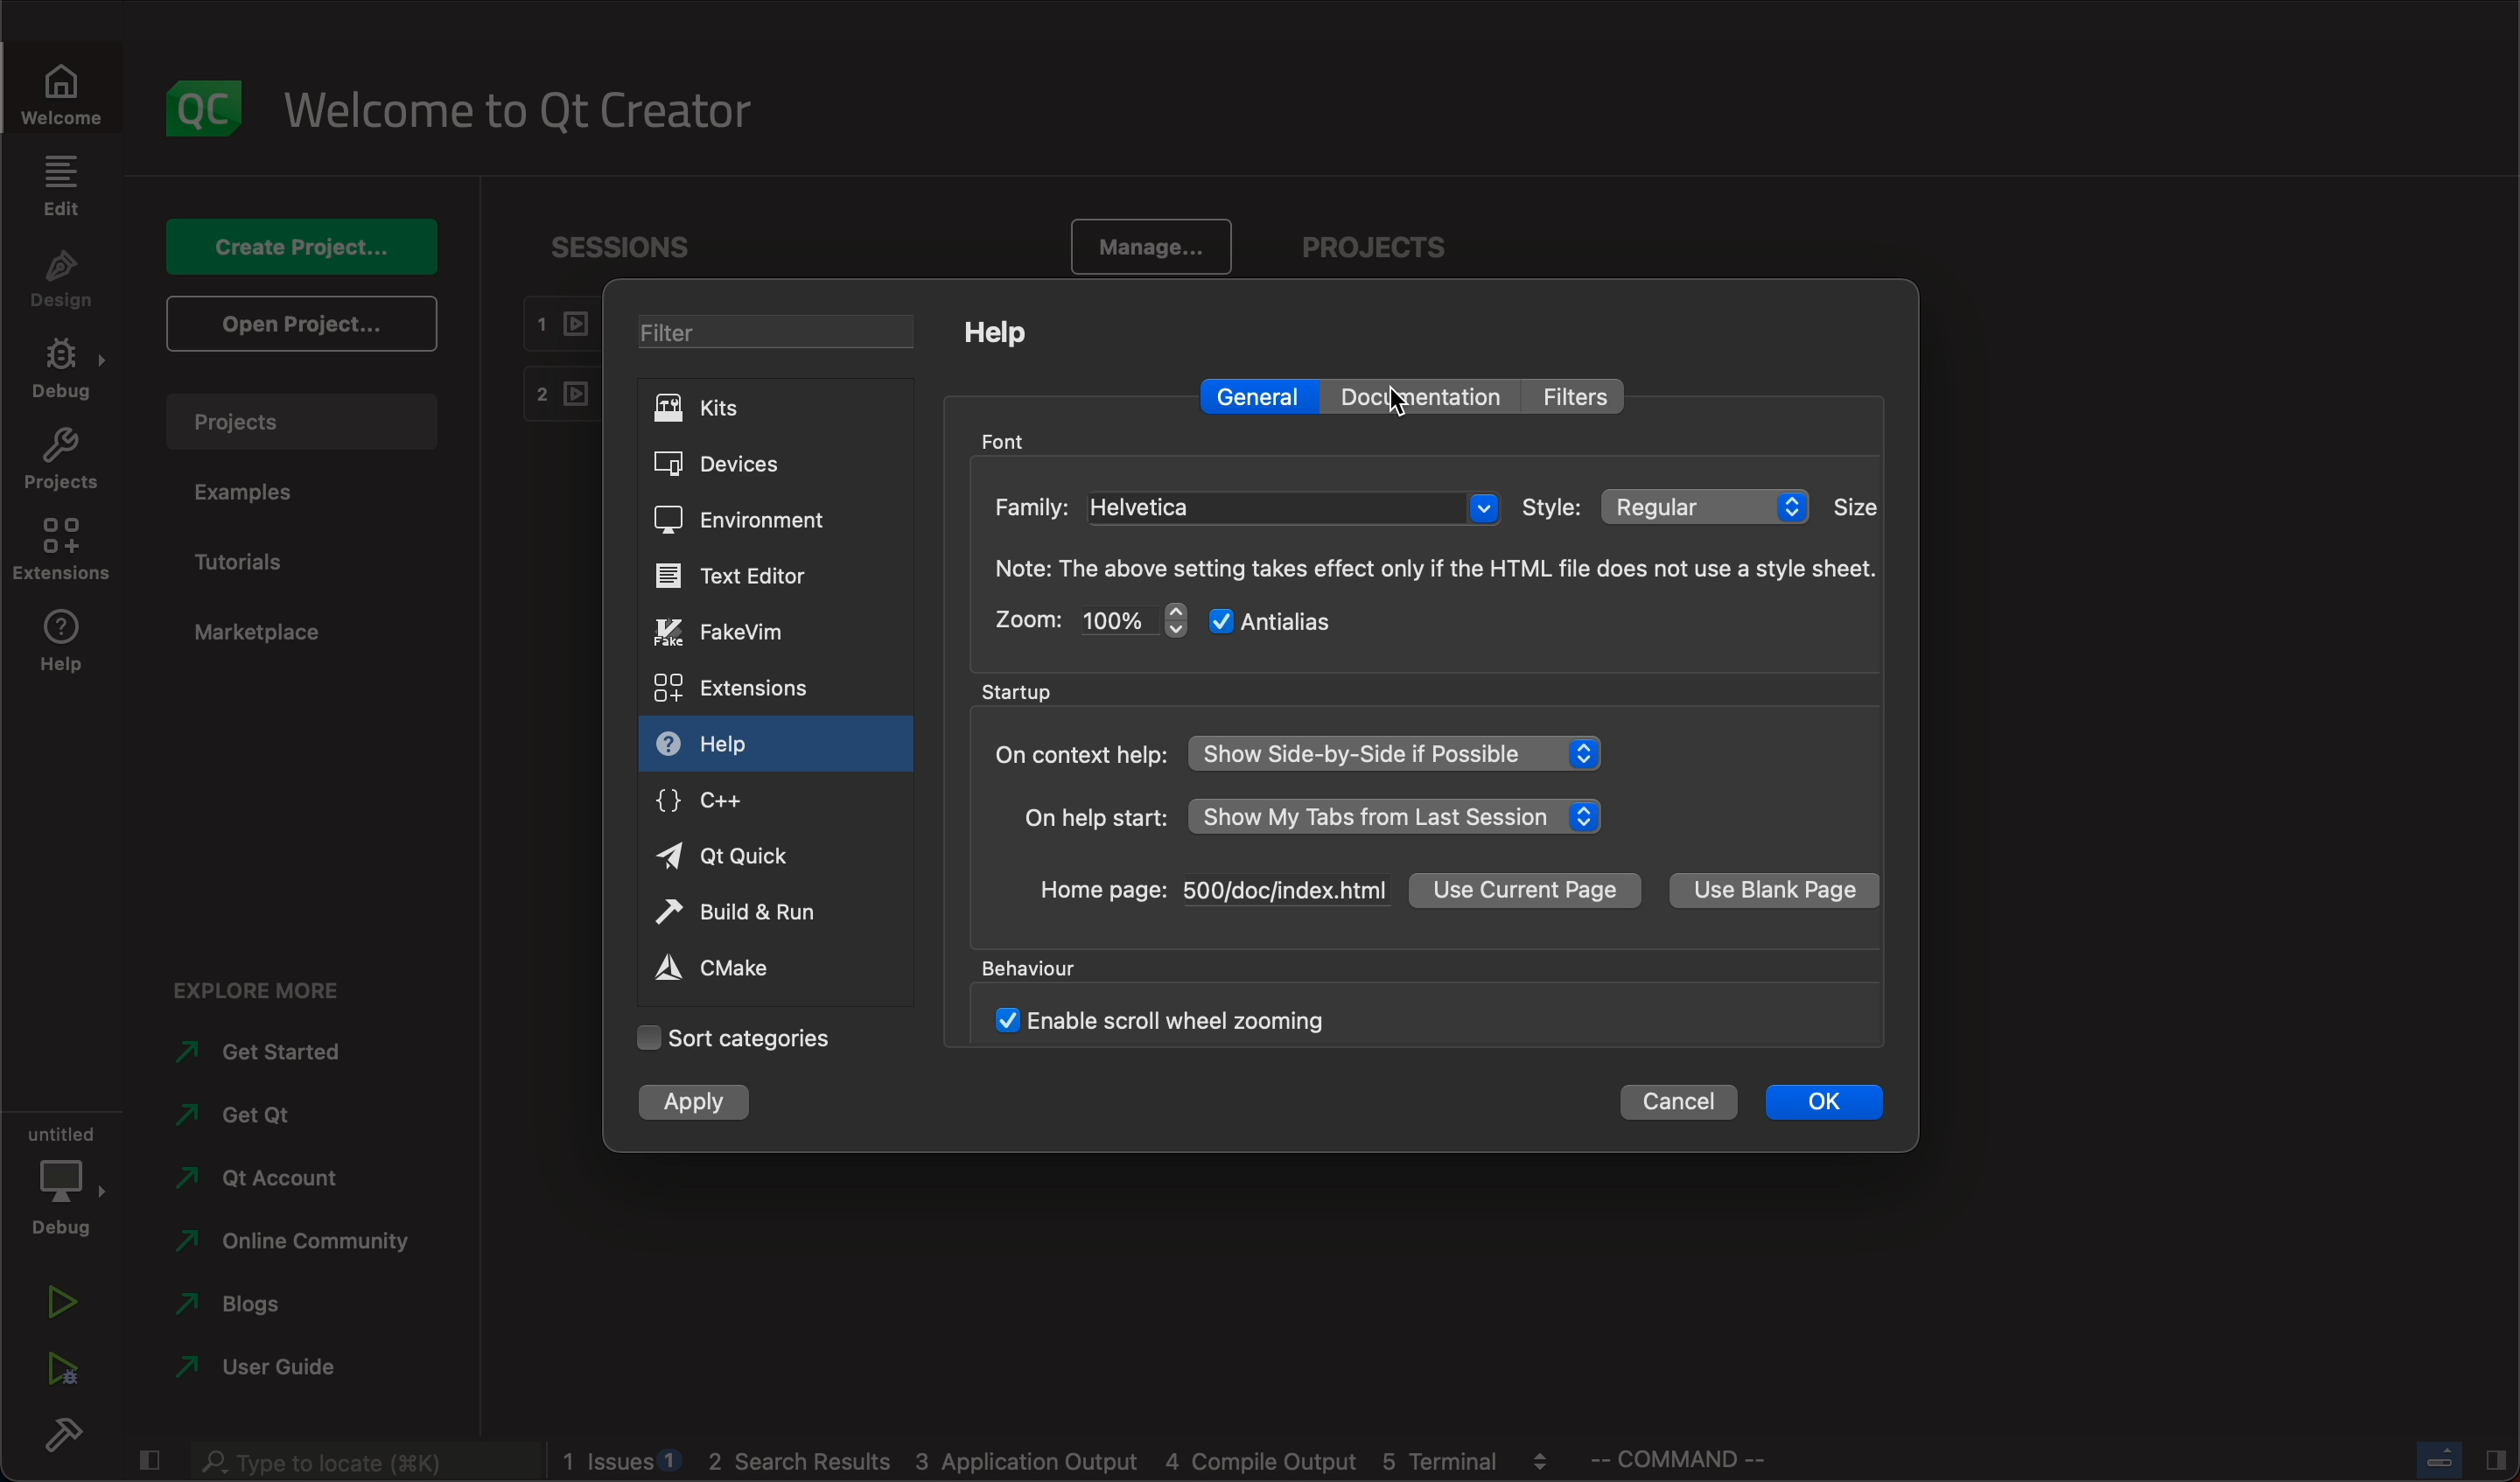 This screenshot has width=2520, height=1482. What do you see at coordinates (1057, 1464) in the screenshot?
I see `blogs` at bounding box center [1057, 1464].